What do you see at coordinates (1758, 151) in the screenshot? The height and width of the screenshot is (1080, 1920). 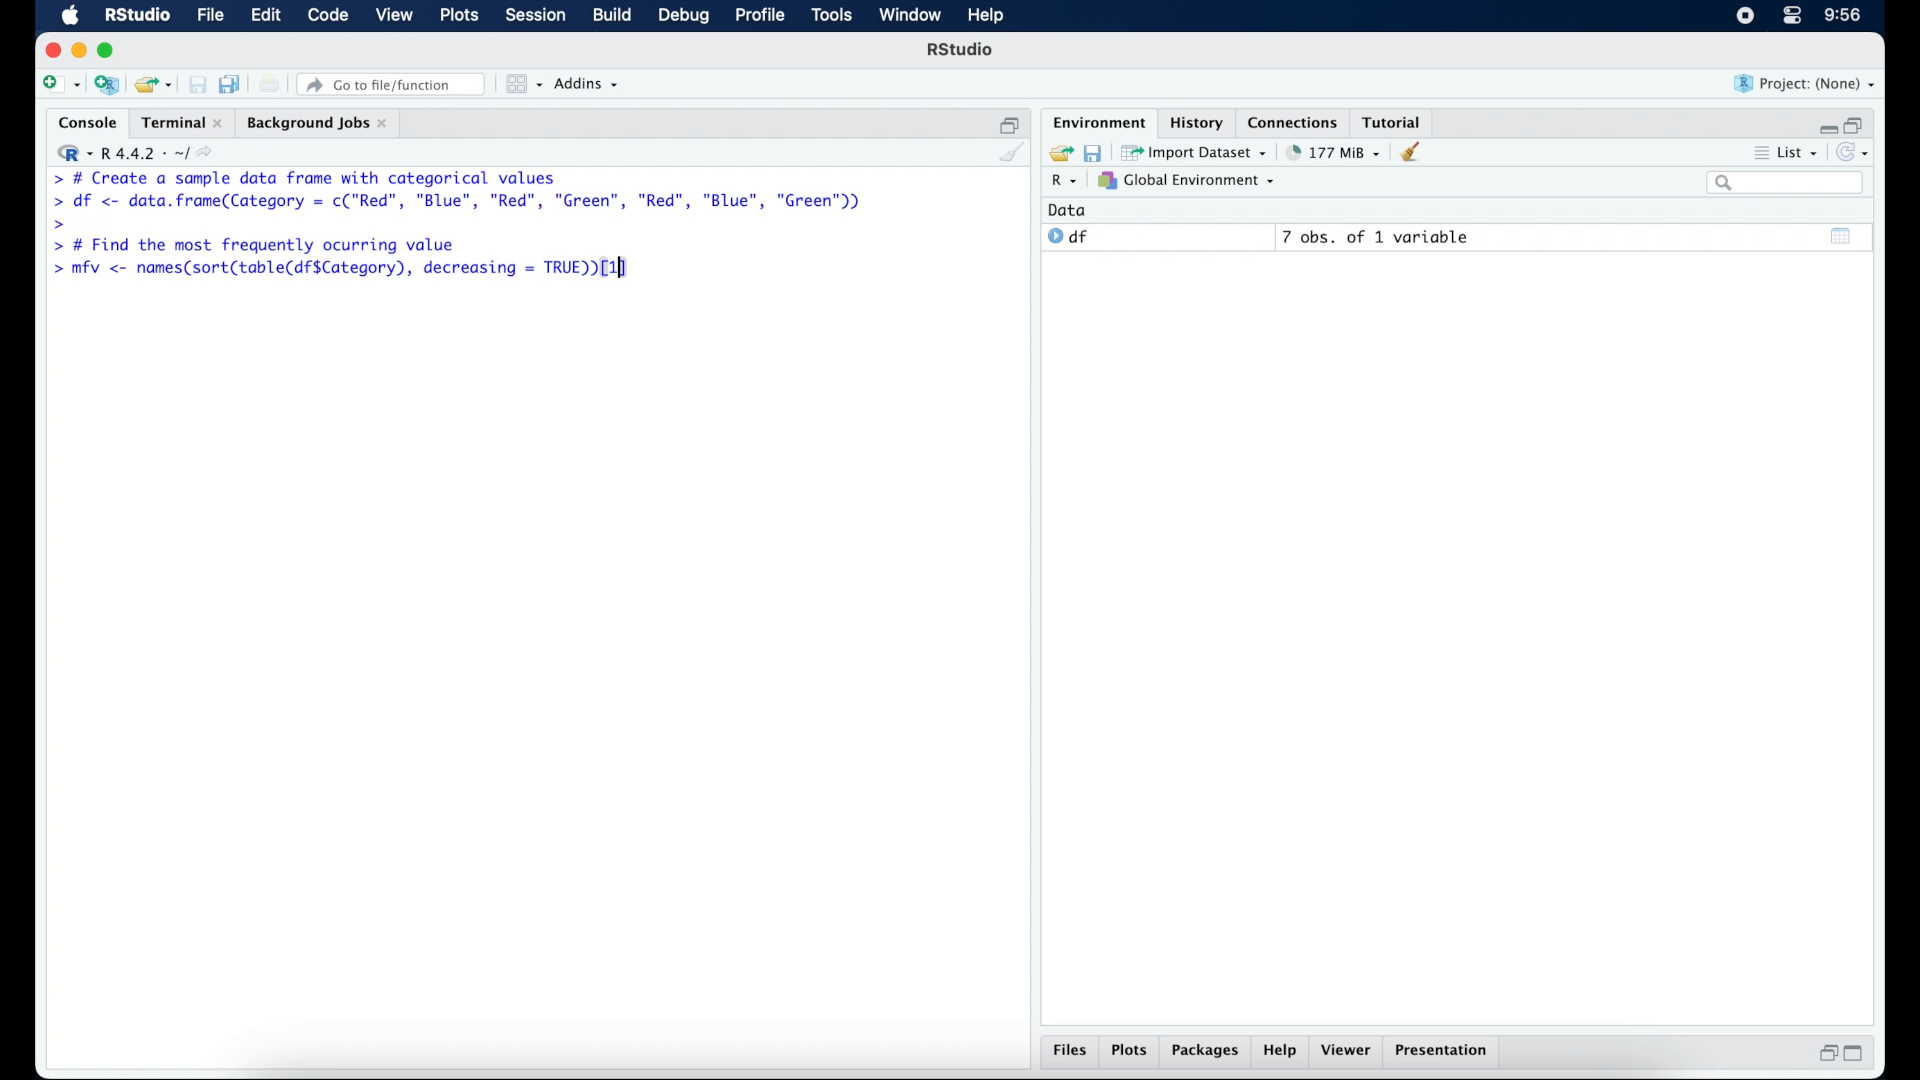 I see `more options` at bounding box center [1758, 151].